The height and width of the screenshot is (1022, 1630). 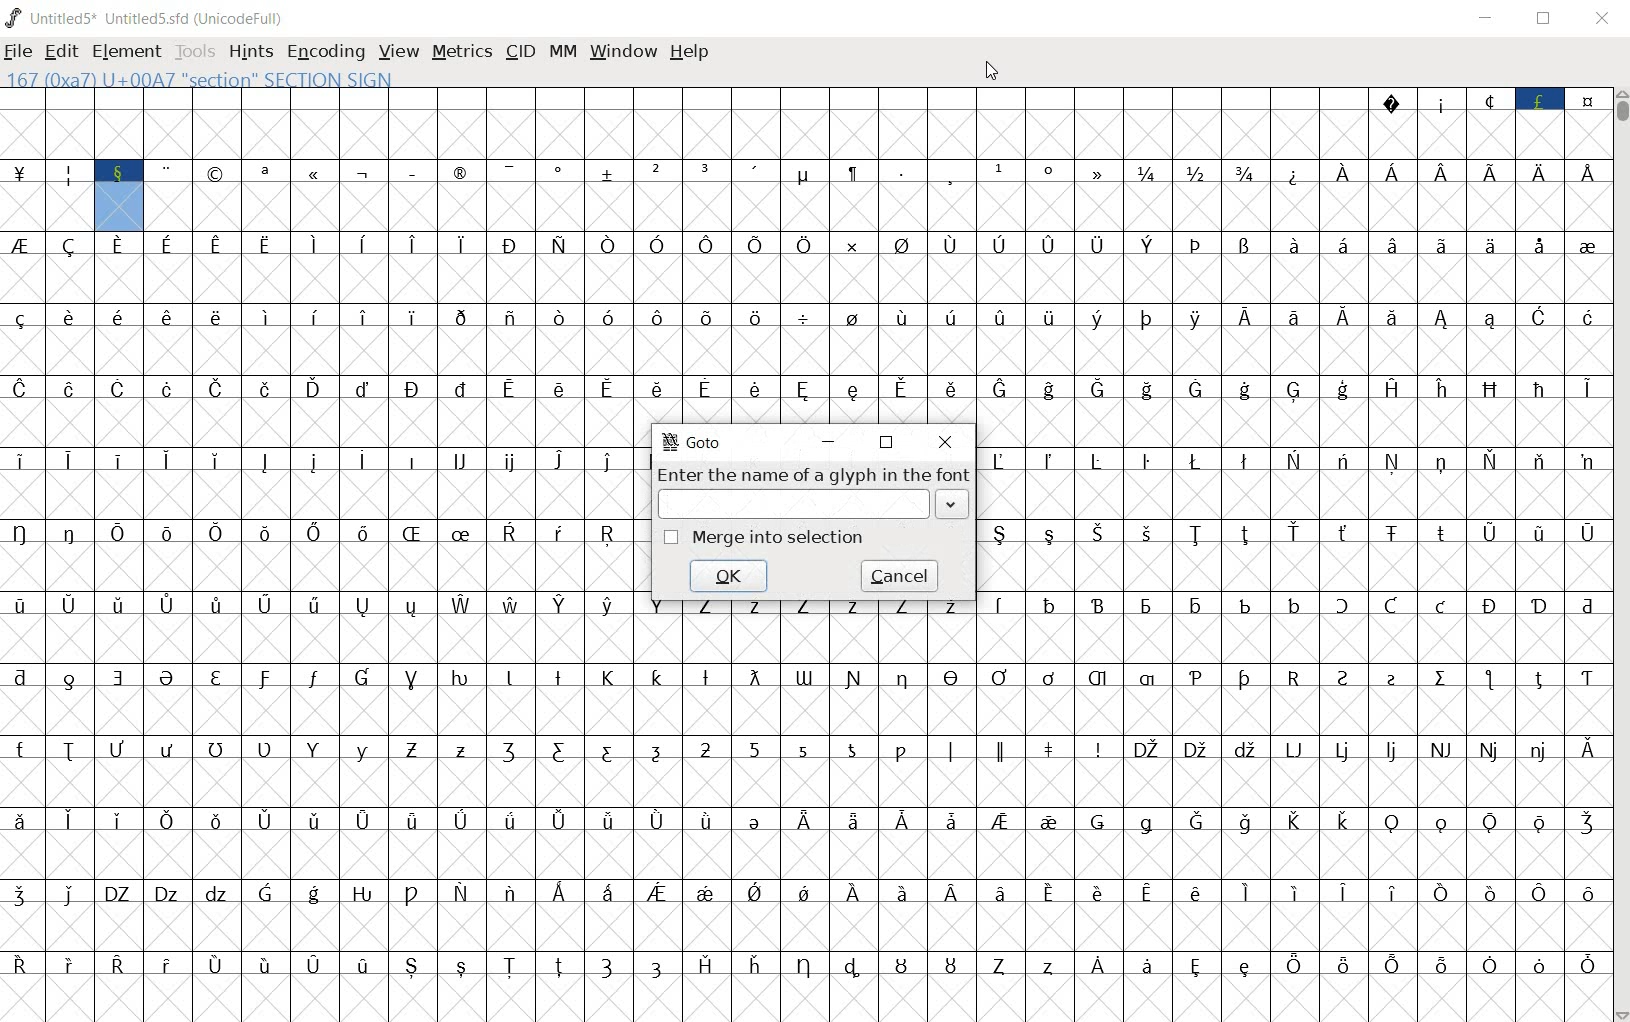 I want to click on symbol, so click(x=903, y=267).